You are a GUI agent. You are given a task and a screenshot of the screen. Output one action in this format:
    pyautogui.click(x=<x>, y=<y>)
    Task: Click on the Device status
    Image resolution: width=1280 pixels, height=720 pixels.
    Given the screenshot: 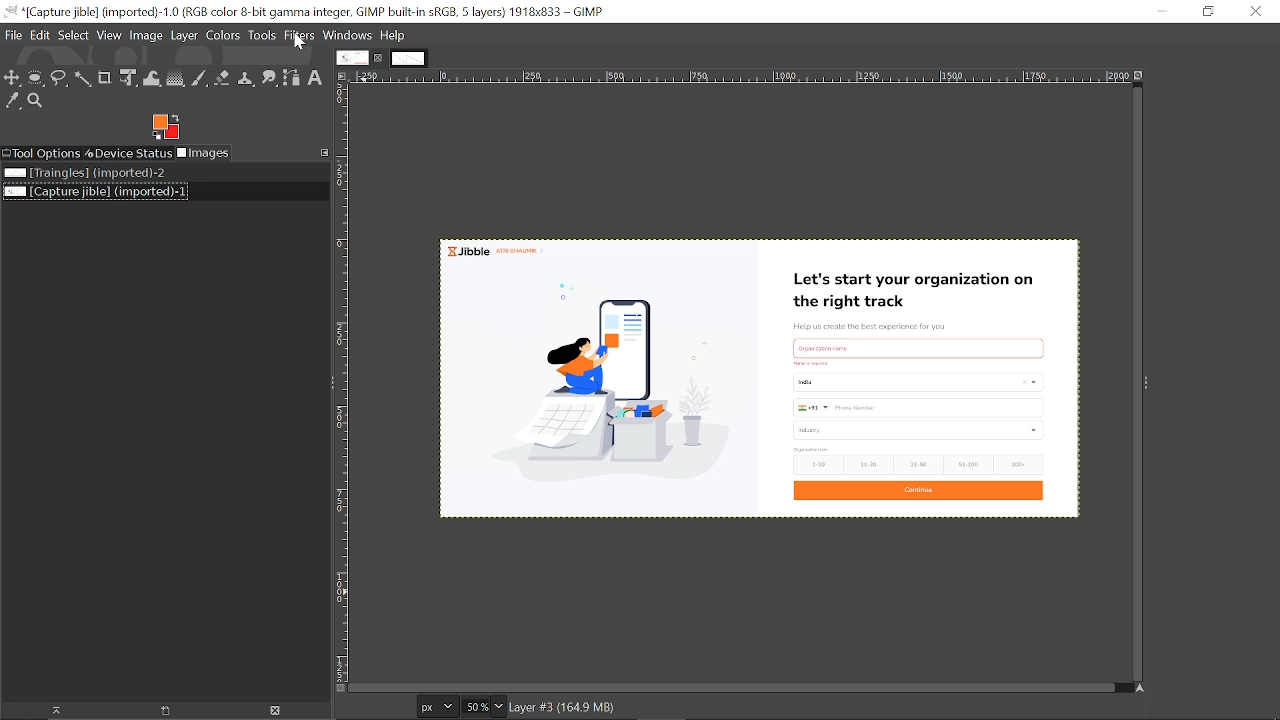 What is the action you would take?
    pyautogui.click(x=130, y=152)
    